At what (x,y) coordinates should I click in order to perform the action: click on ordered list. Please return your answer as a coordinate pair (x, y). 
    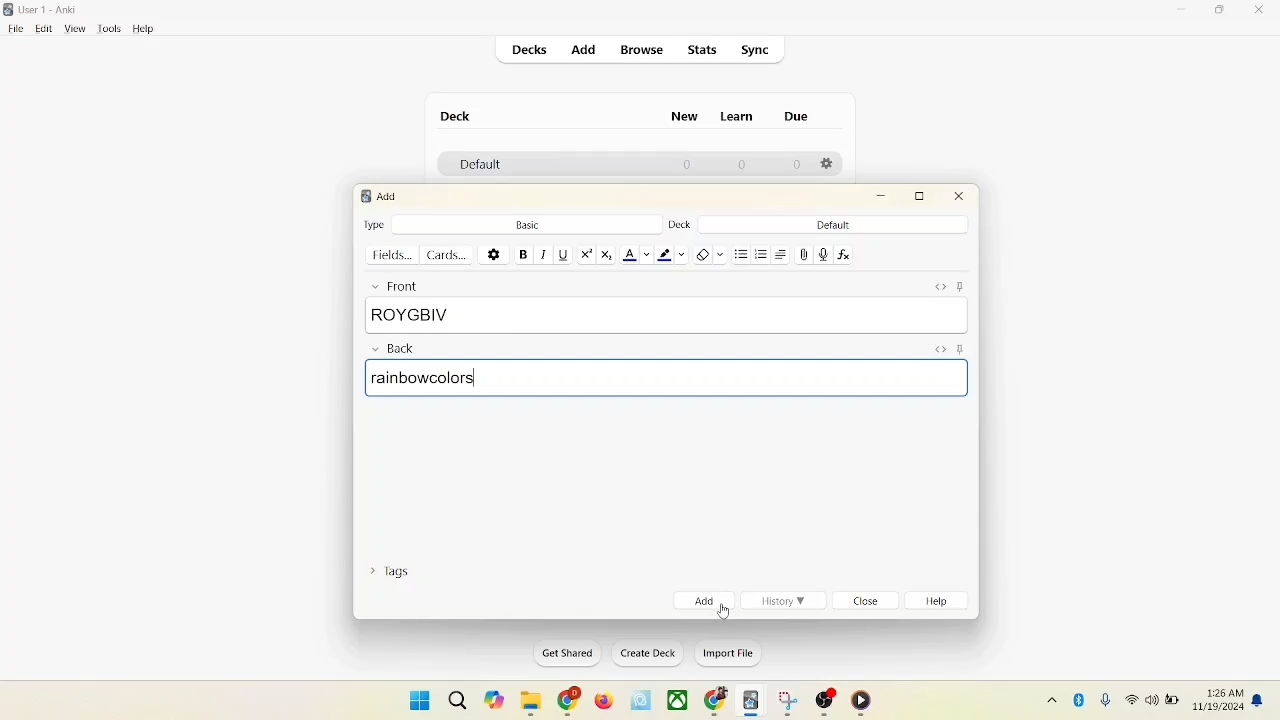
    Looking at the image, I should click on (762, 252).